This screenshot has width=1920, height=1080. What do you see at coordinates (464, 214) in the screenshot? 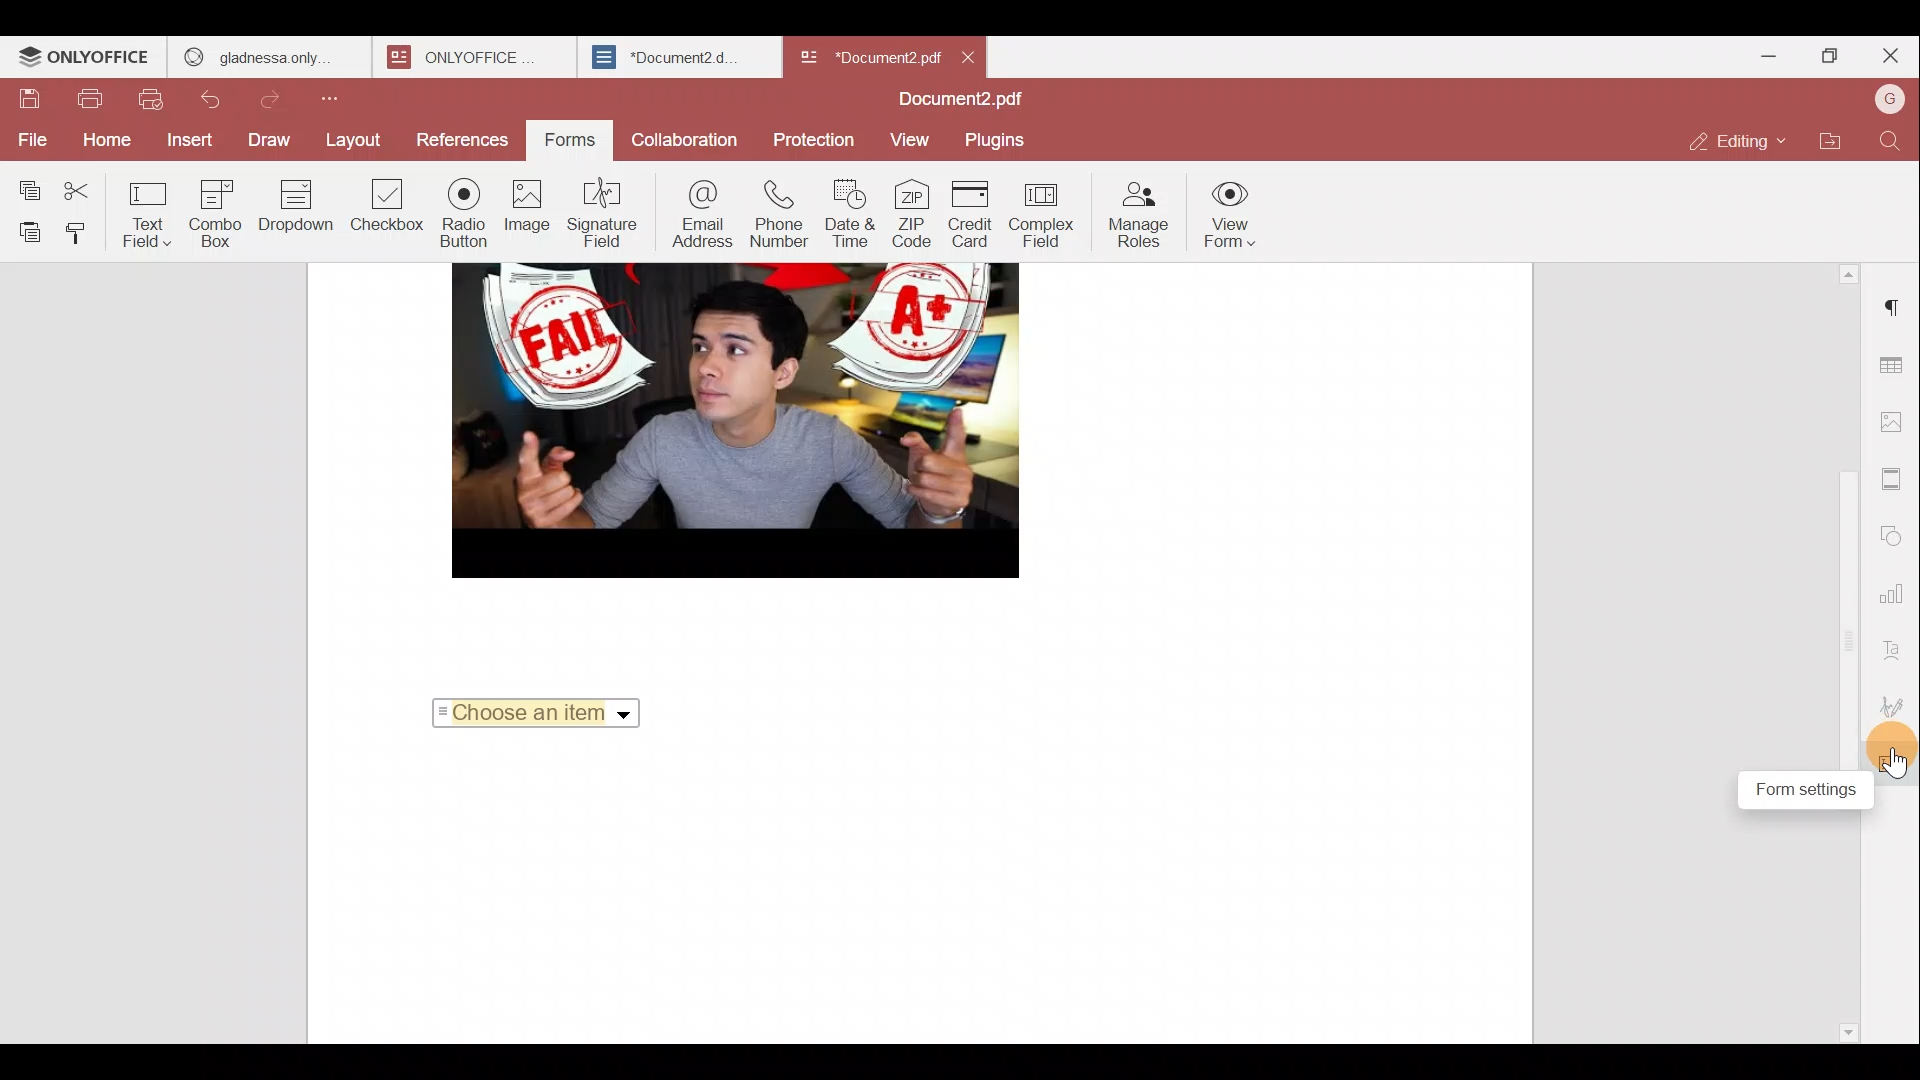
I see `Radio` at bounding box center [464, 214].